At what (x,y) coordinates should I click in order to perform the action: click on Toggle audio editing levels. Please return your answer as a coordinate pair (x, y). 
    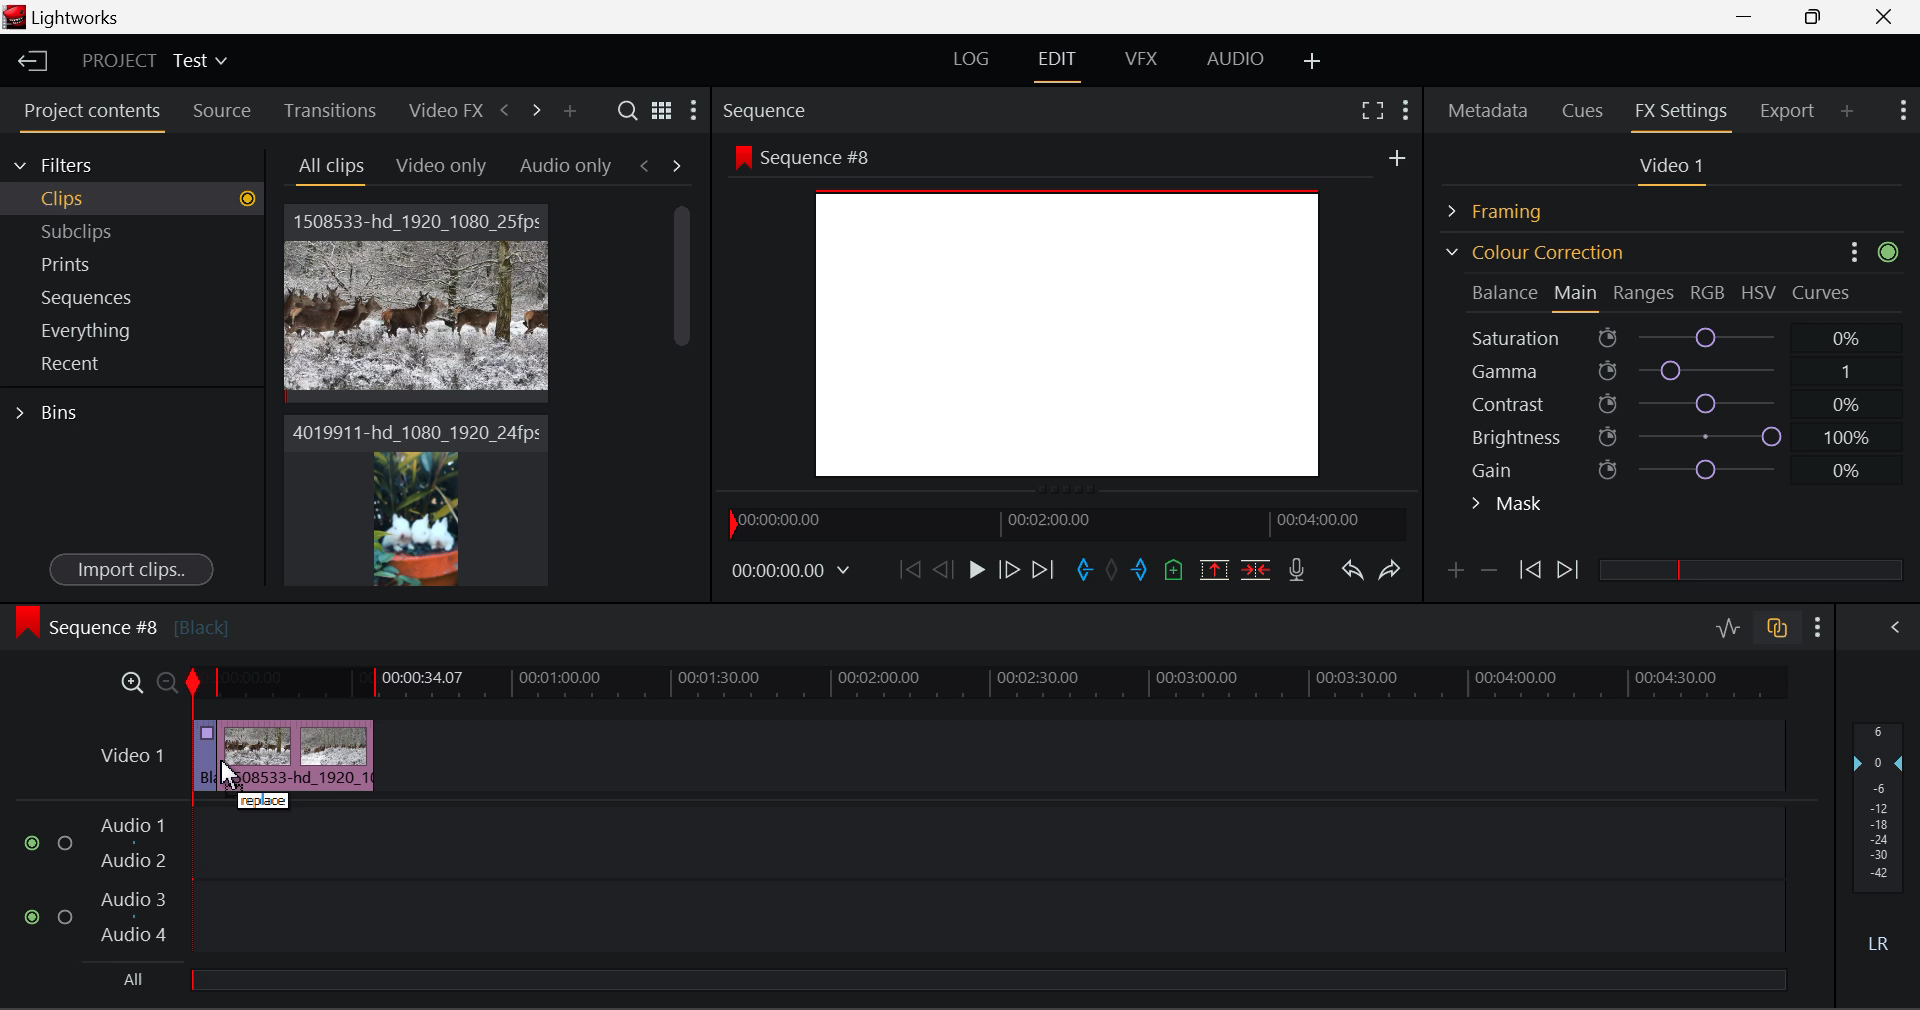
    Looking at the image, I should click on (1730, 625).